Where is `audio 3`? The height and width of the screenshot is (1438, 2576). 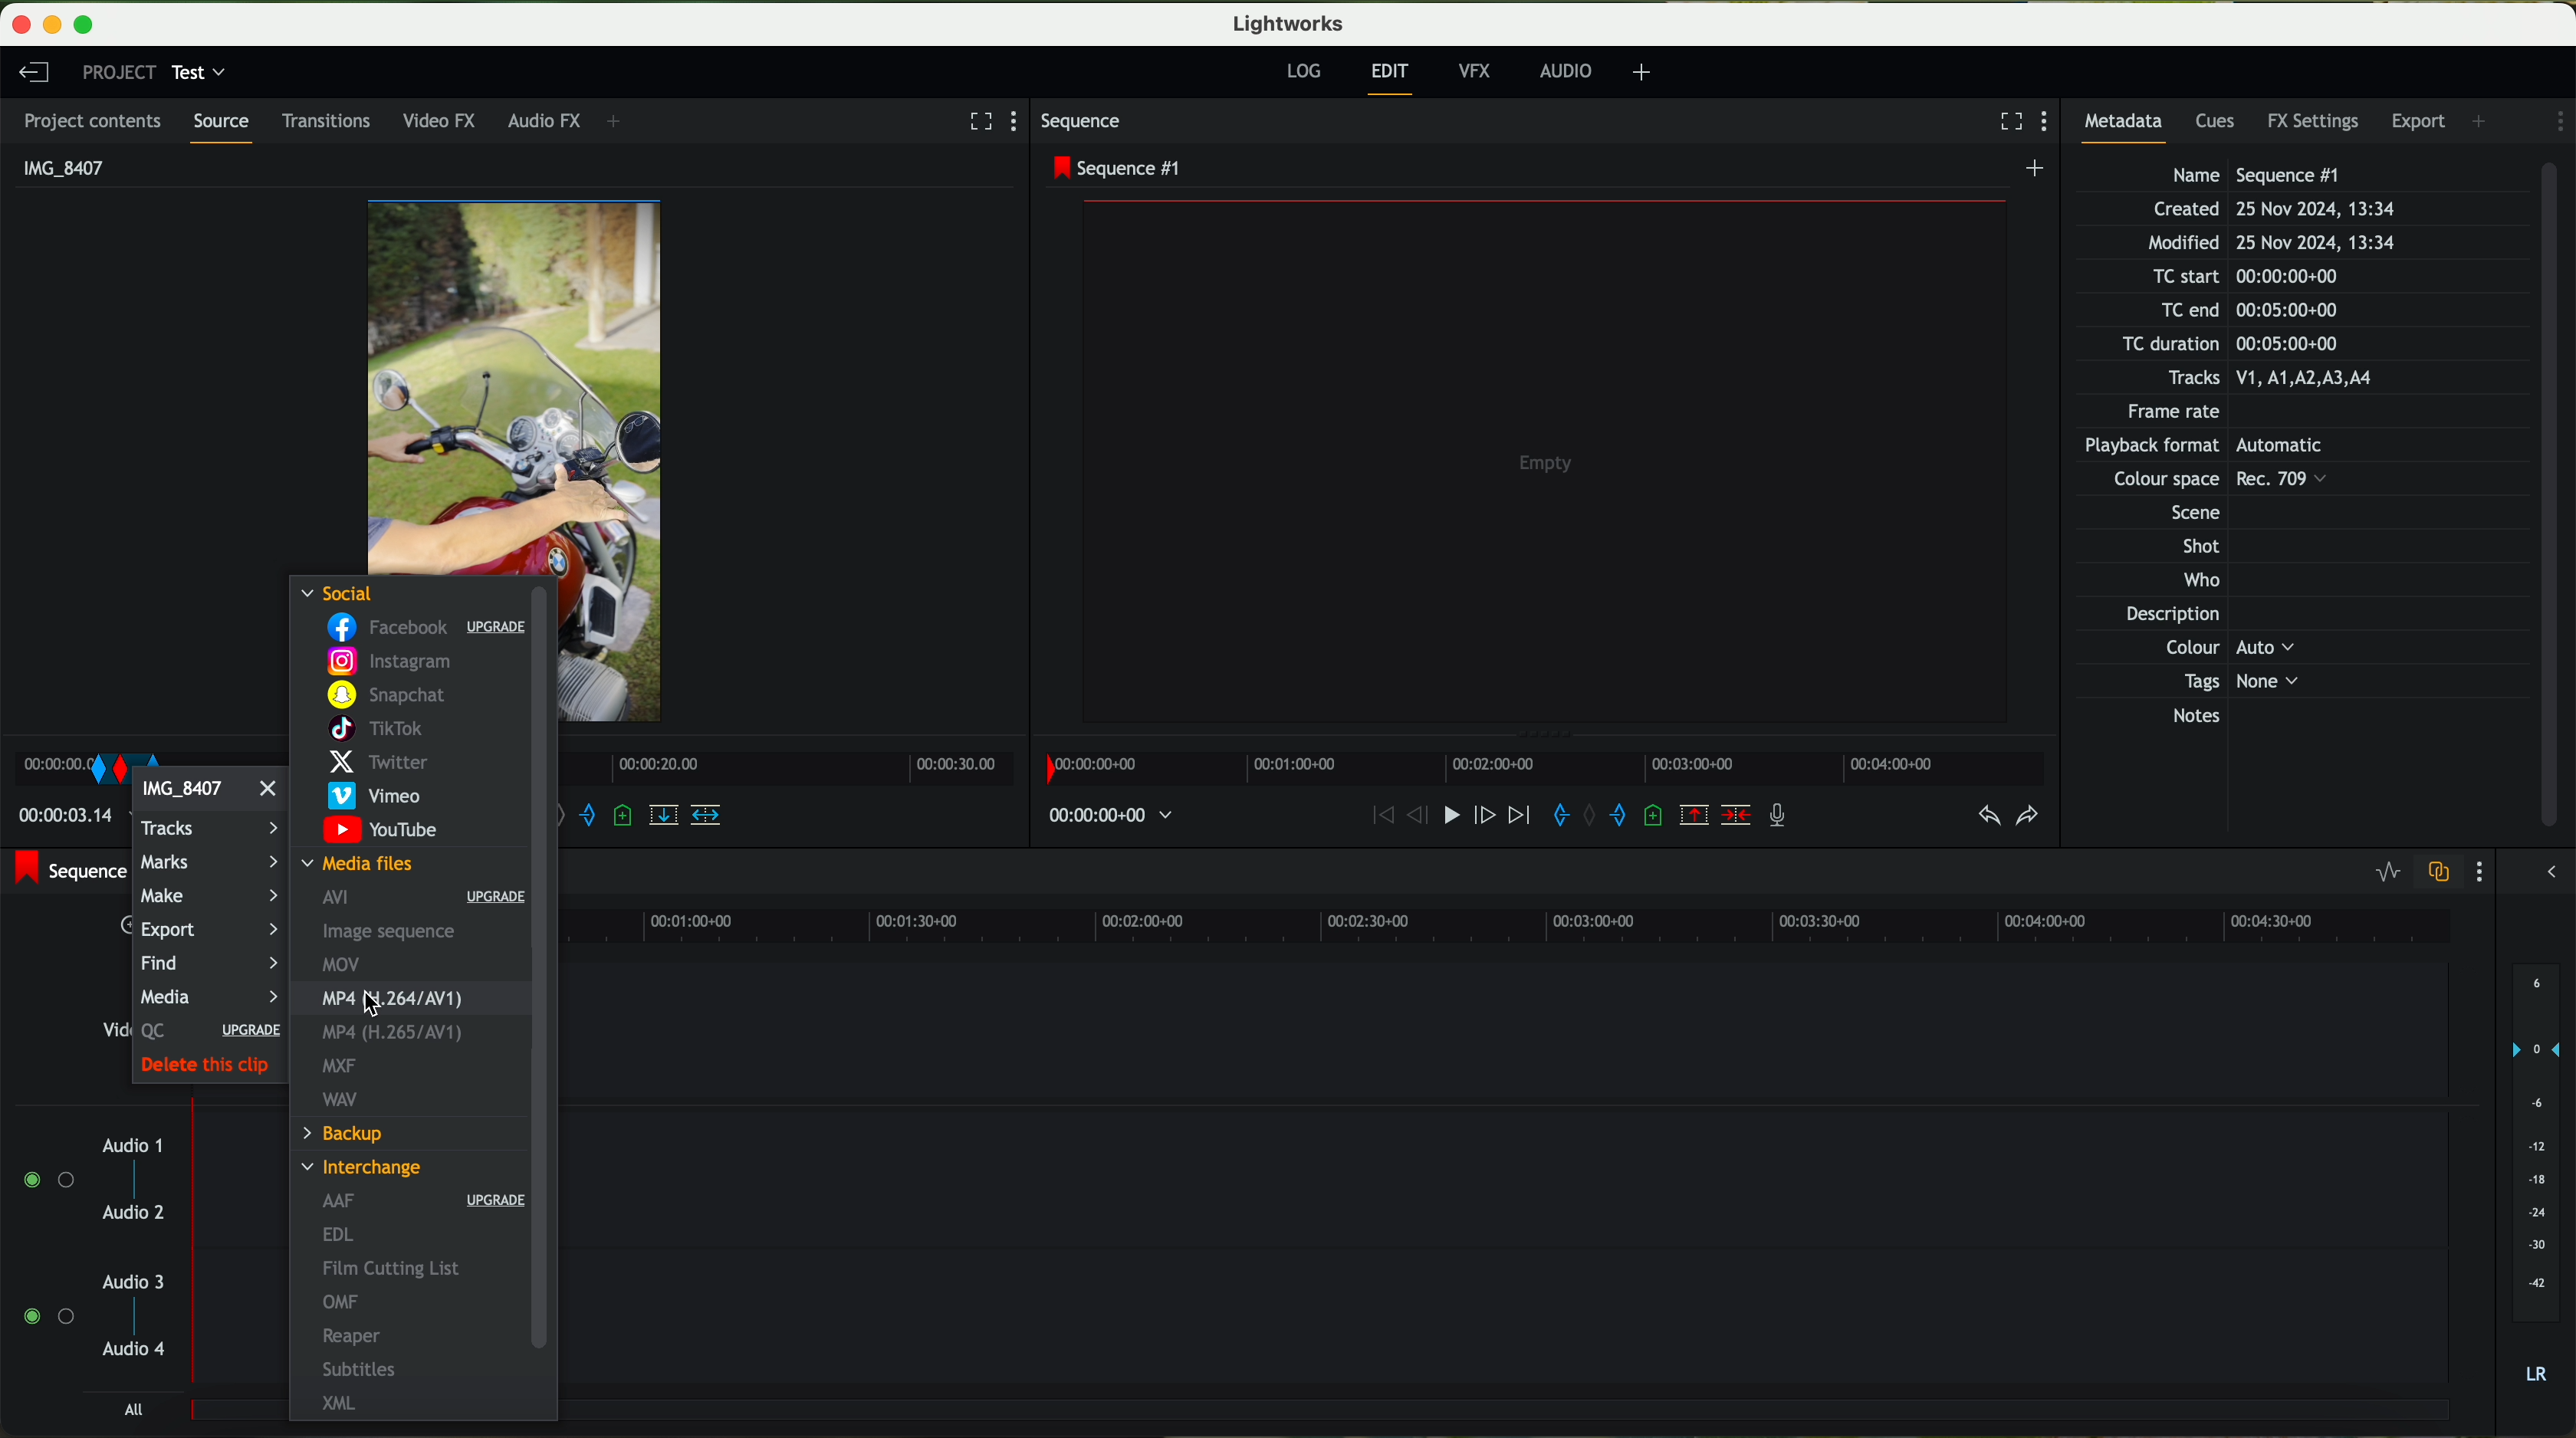 audio 3 is located at coordinates (135, 1281).